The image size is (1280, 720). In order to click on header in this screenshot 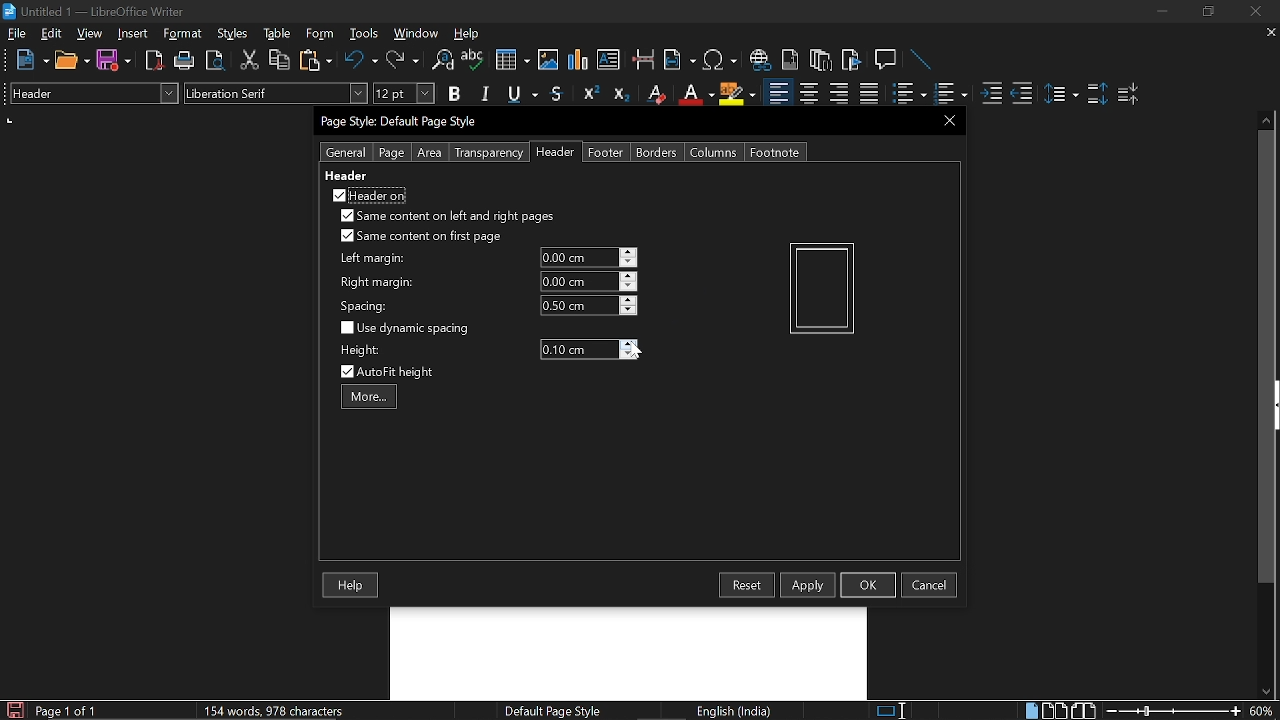, I will do `click(348, 175)`.